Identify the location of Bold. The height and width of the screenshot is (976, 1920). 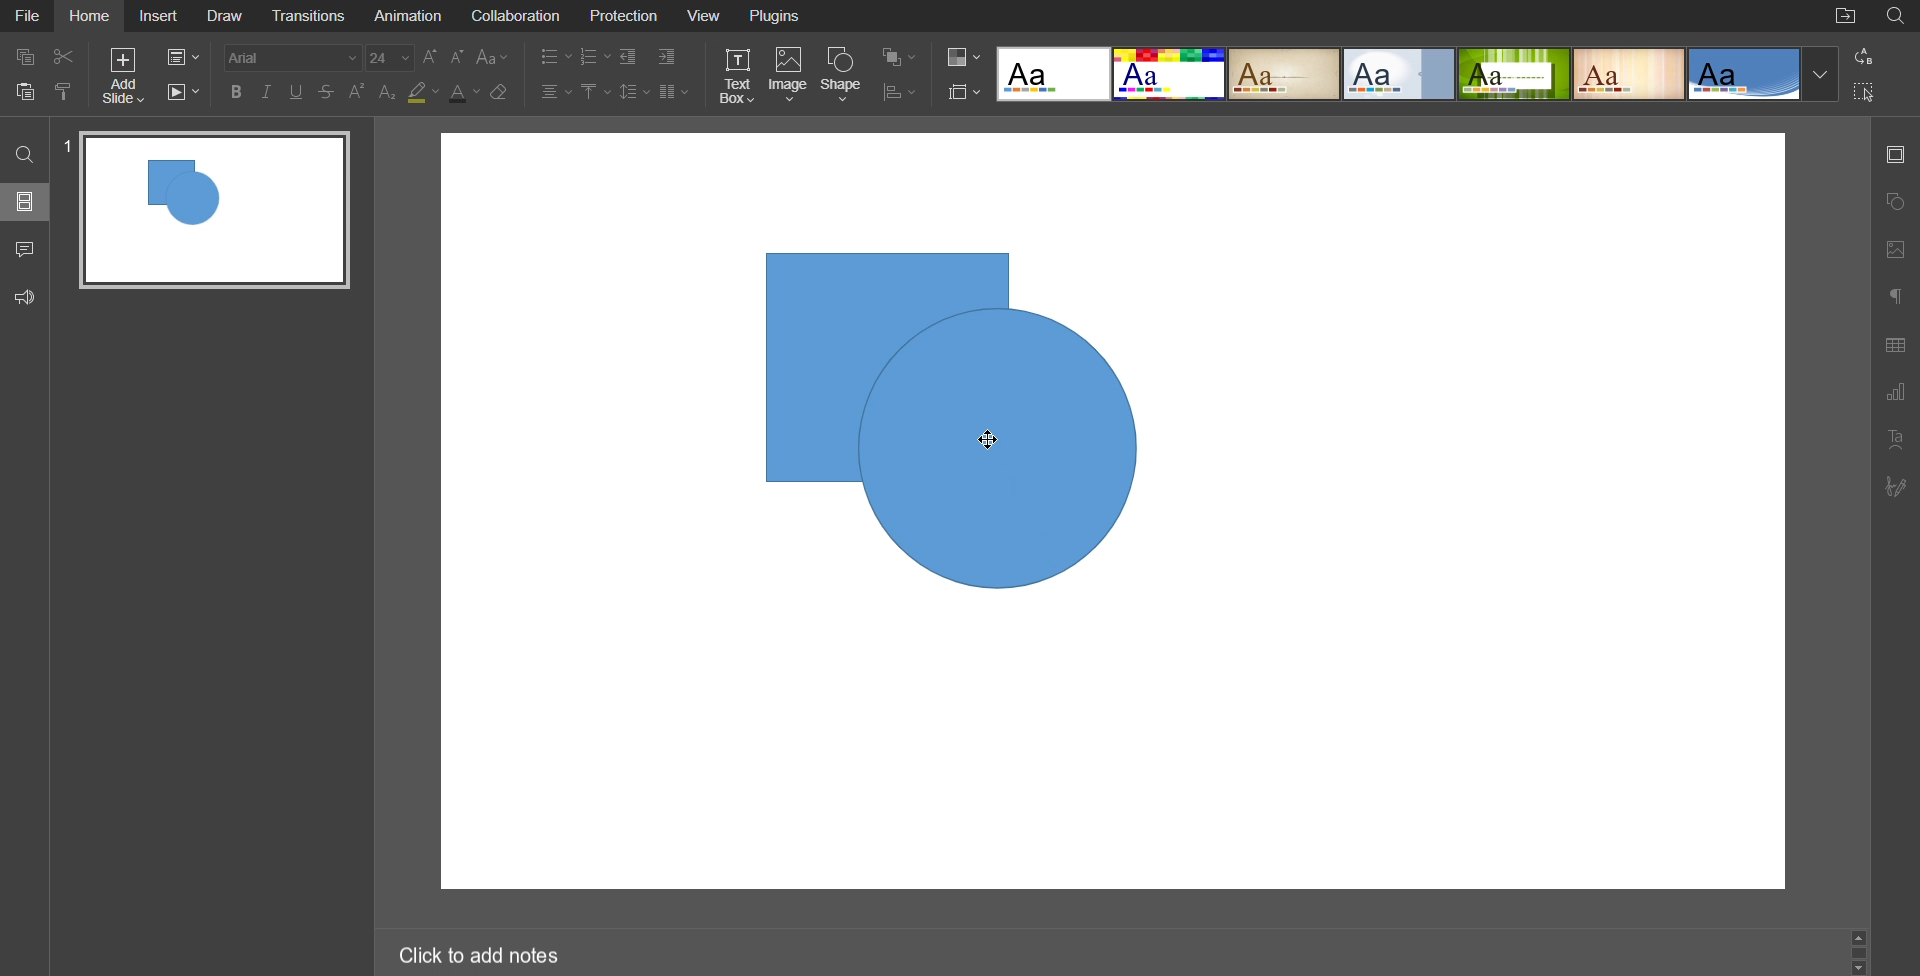
(237, 93).